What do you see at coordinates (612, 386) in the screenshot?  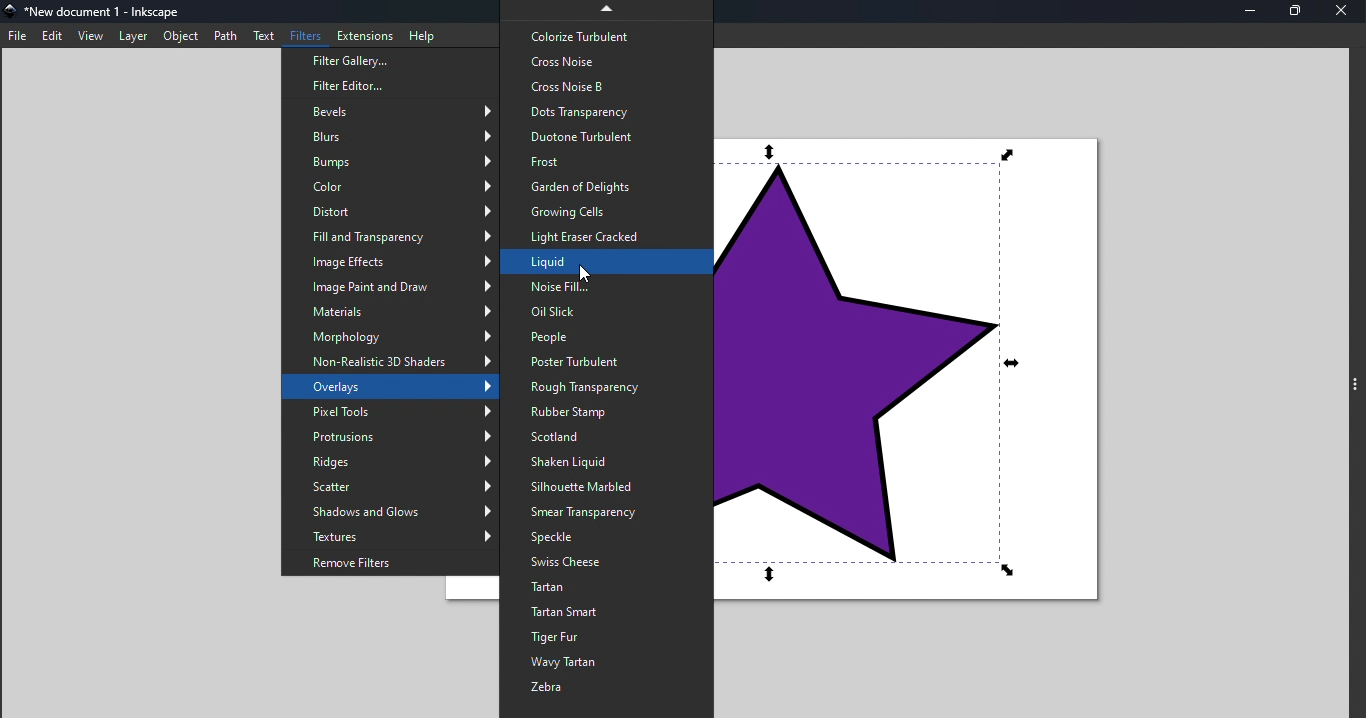 I see `Rough transparency` at bounding box center [612, 386].